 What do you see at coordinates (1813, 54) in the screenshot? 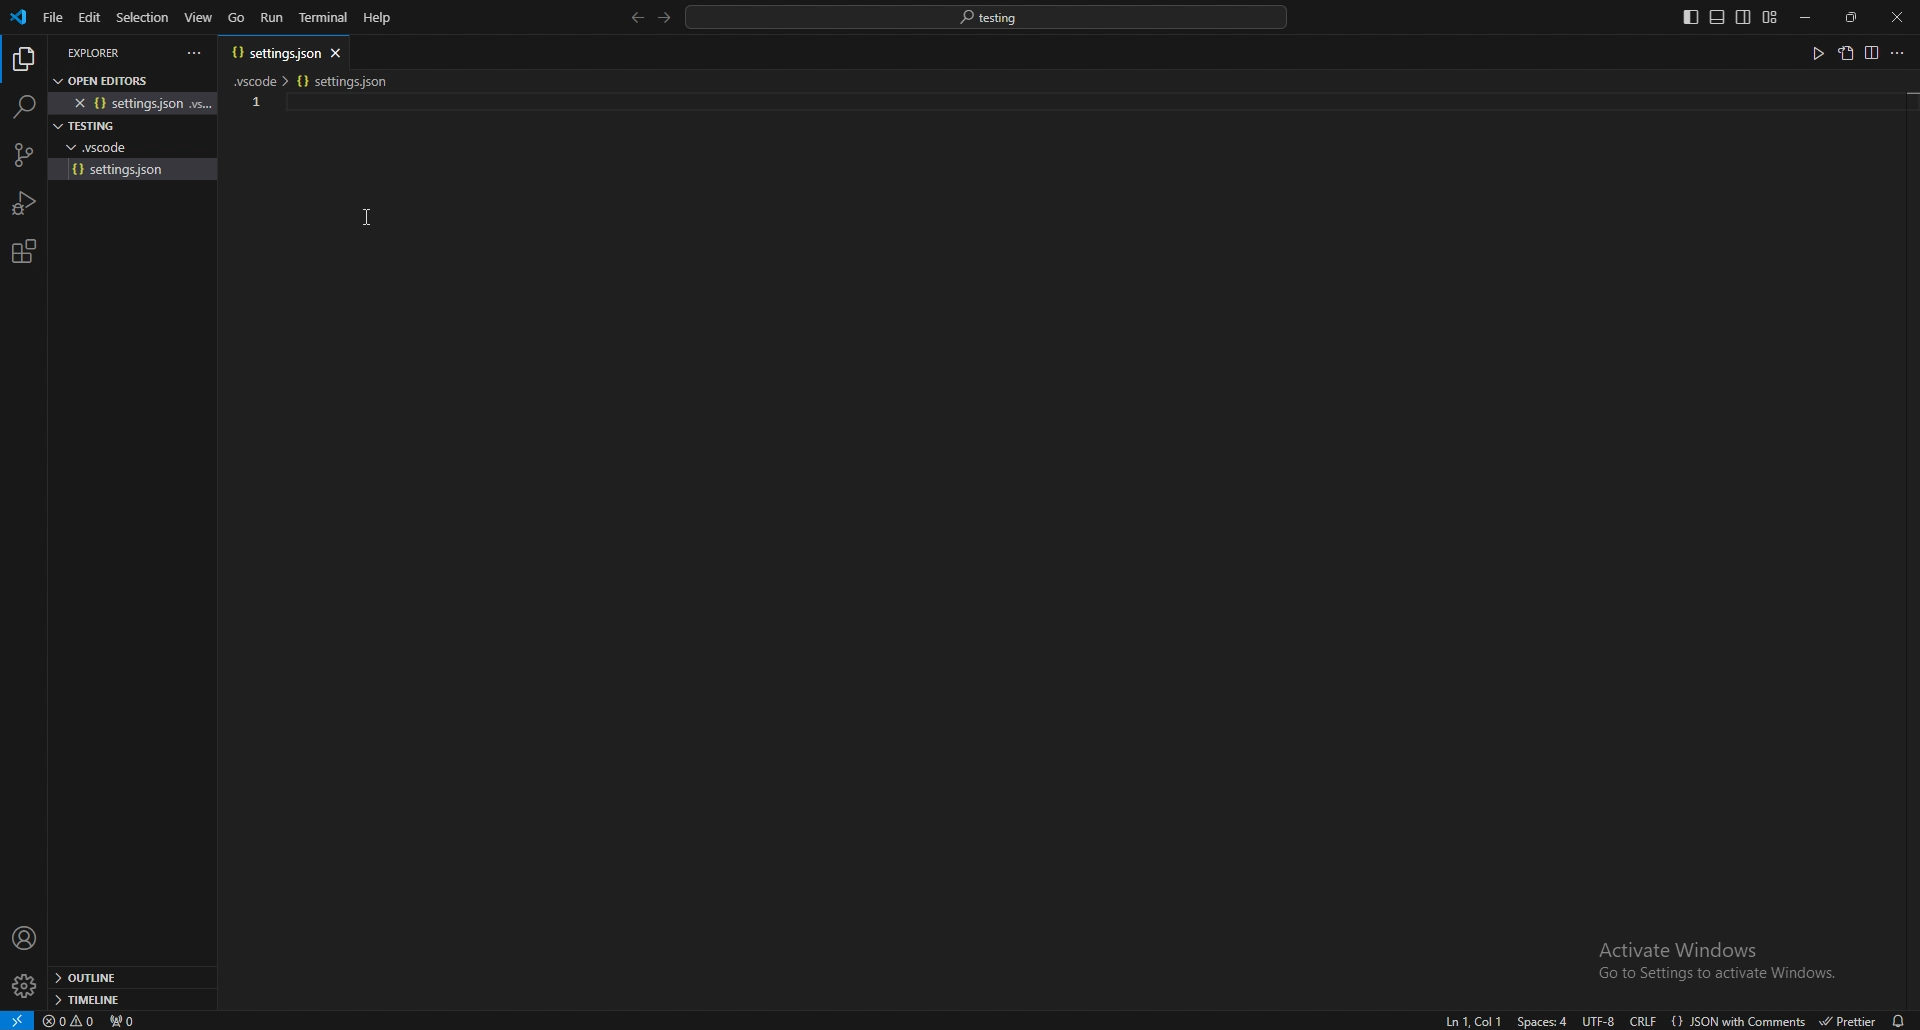
I see `run` at bounding box center [1813, 54].